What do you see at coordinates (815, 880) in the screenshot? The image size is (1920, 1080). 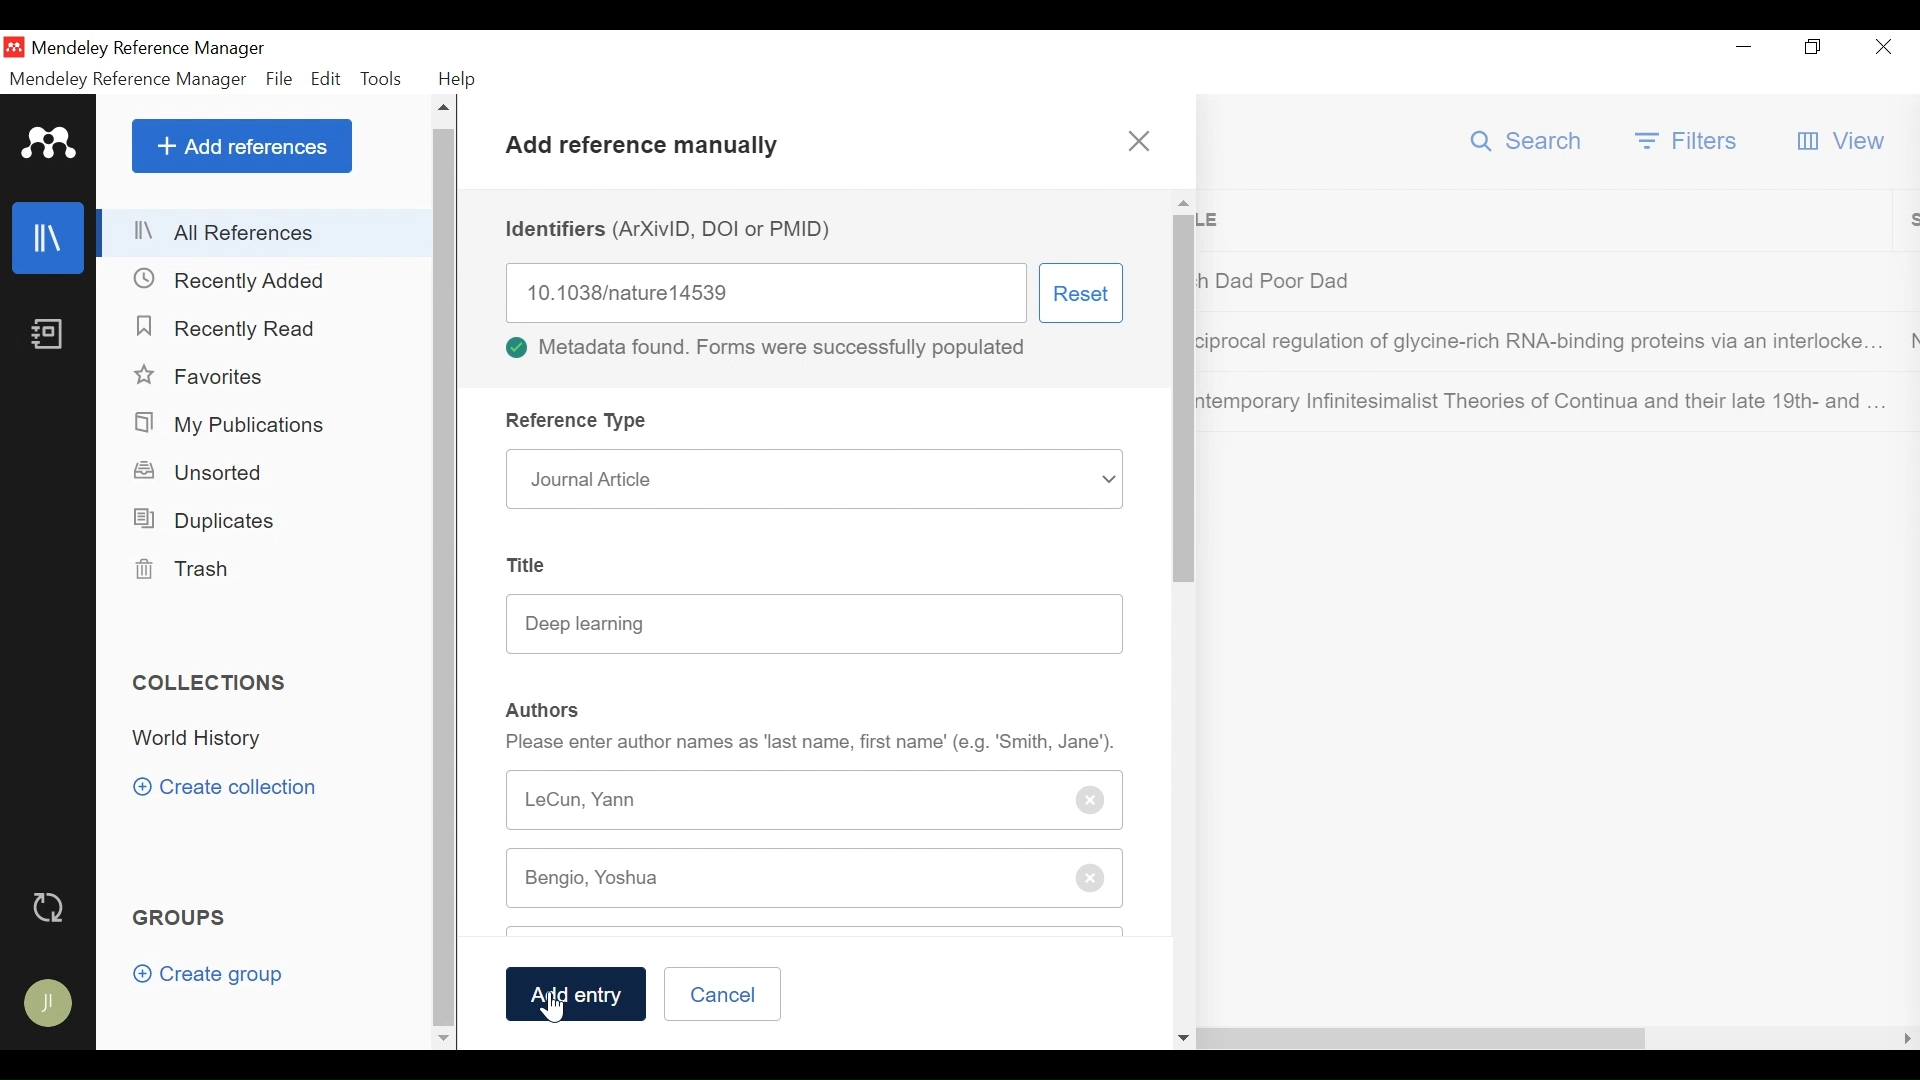 I see `Author` at bounding box center [815, 880].